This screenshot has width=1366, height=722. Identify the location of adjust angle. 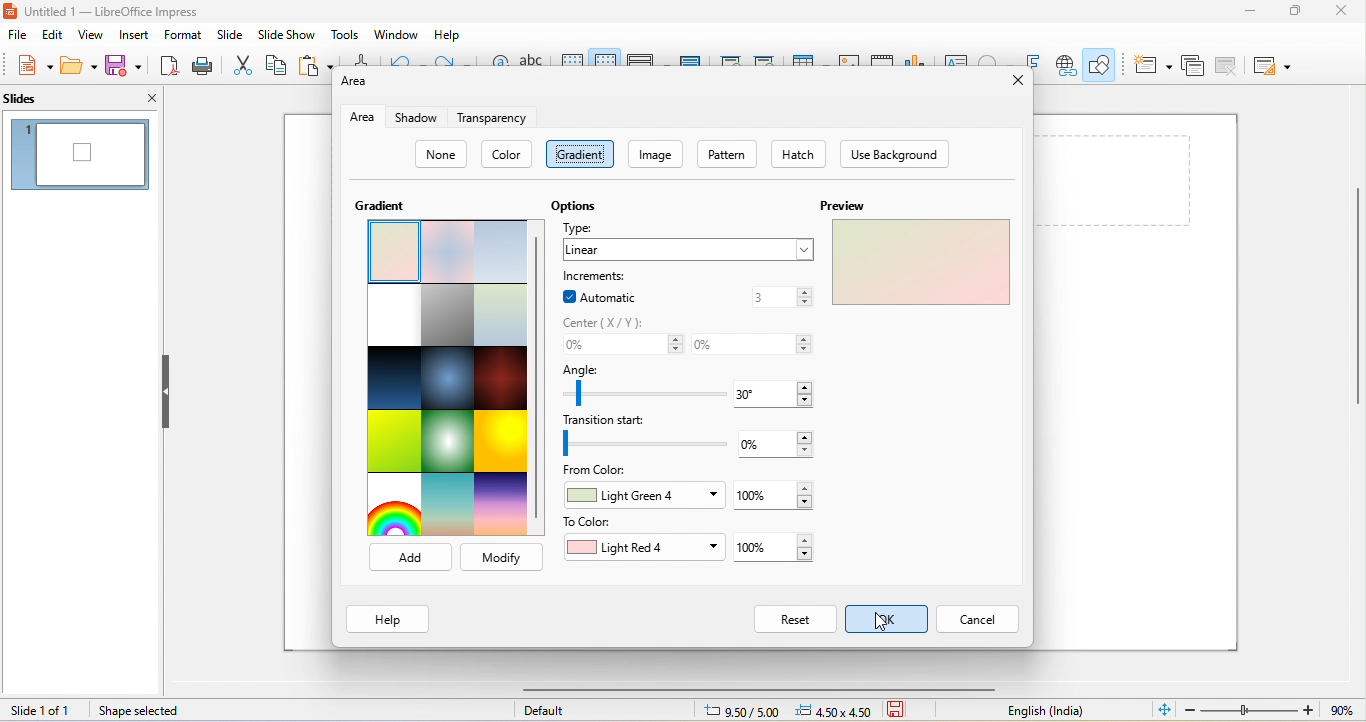
(622, 393).